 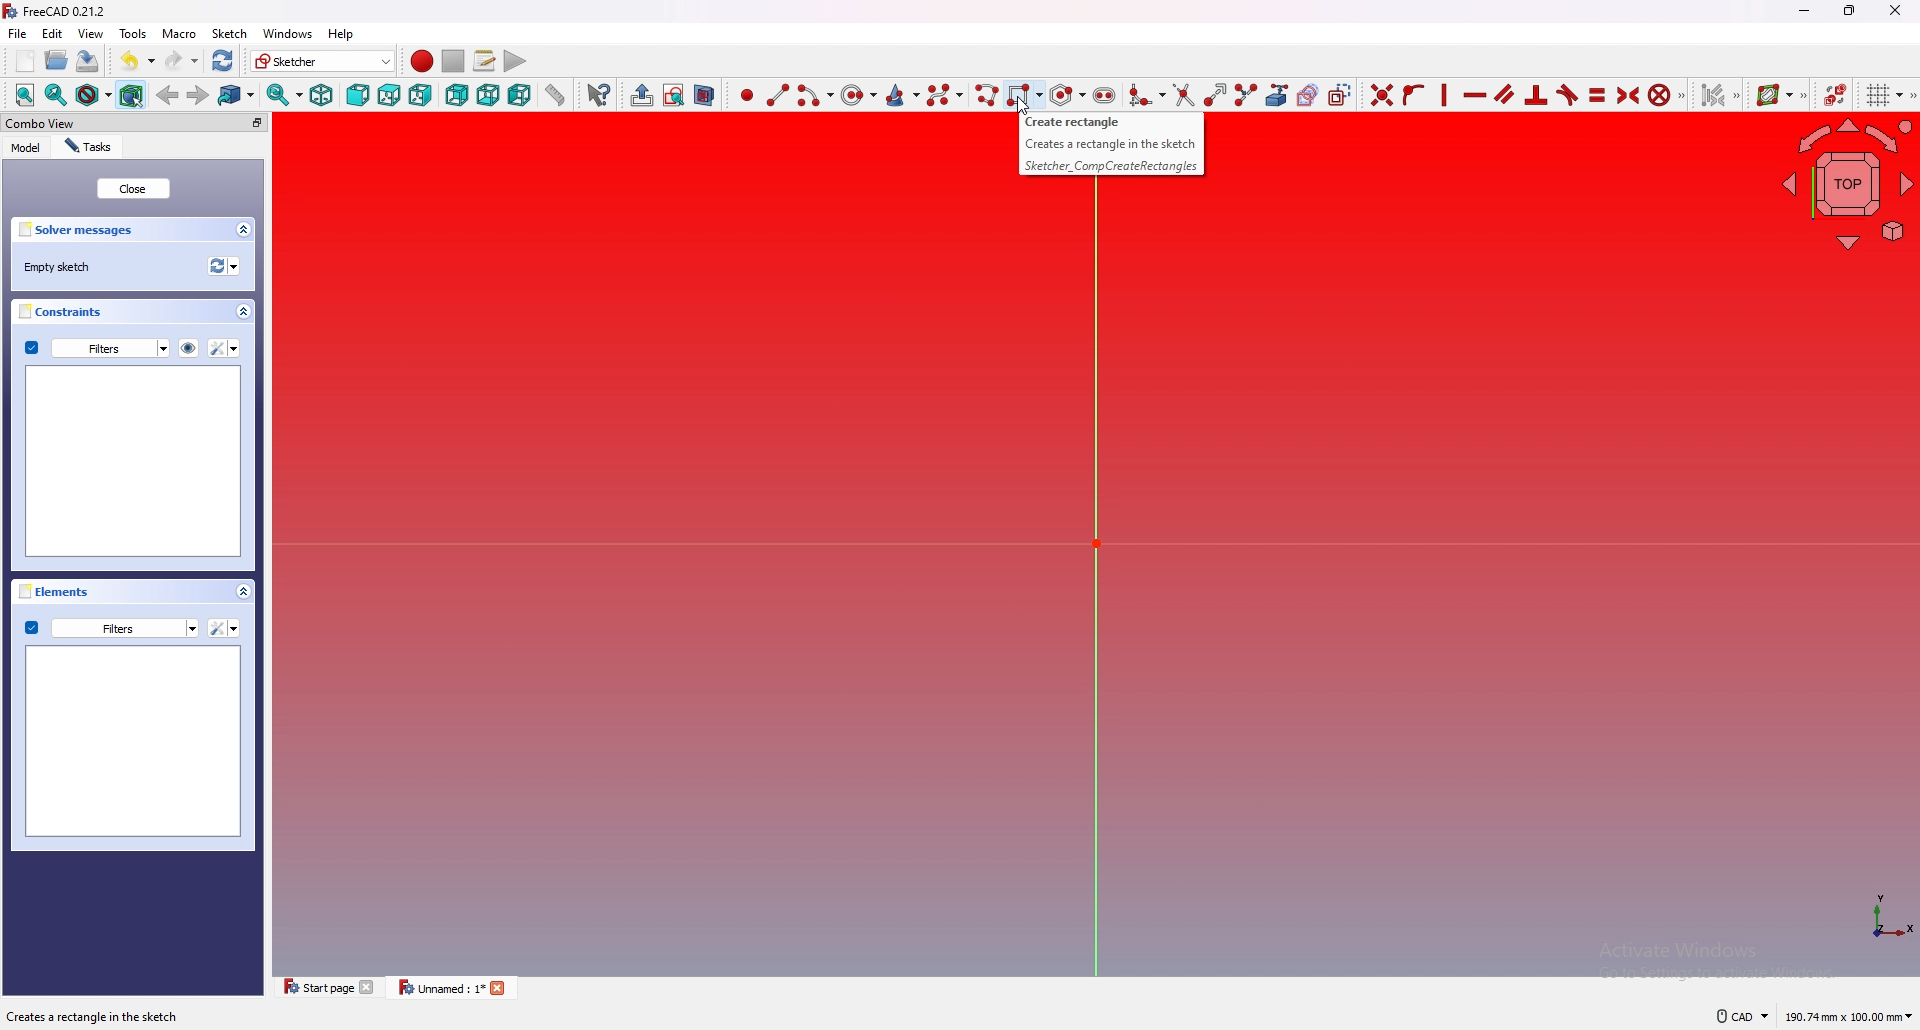 What do you see at coordinates (1598, 96) in the screenshot?
I see `constraint equal` at bounding box center [1598, 96].